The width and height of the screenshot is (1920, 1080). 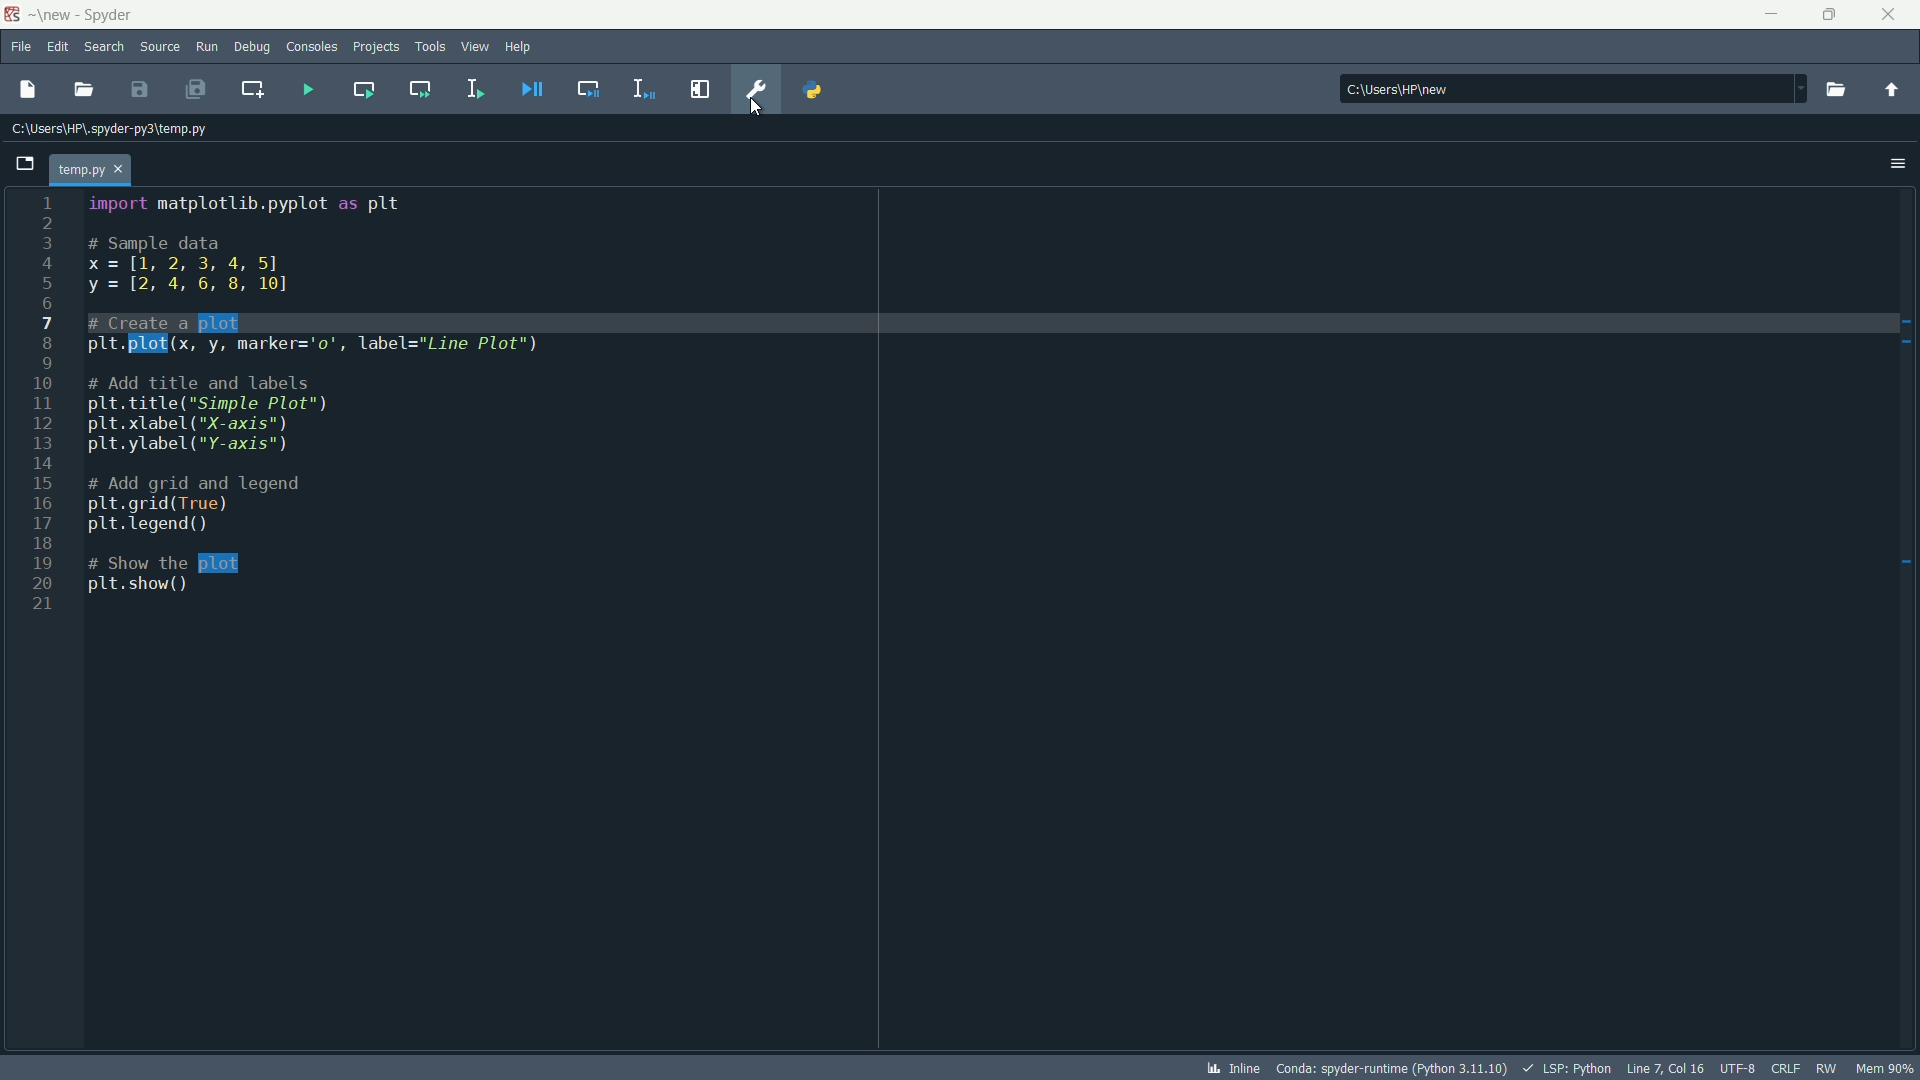 What do you see at coordinates (1774, 15) in the screenshot?
I see `minimize` at bounding box center [1774, 15].